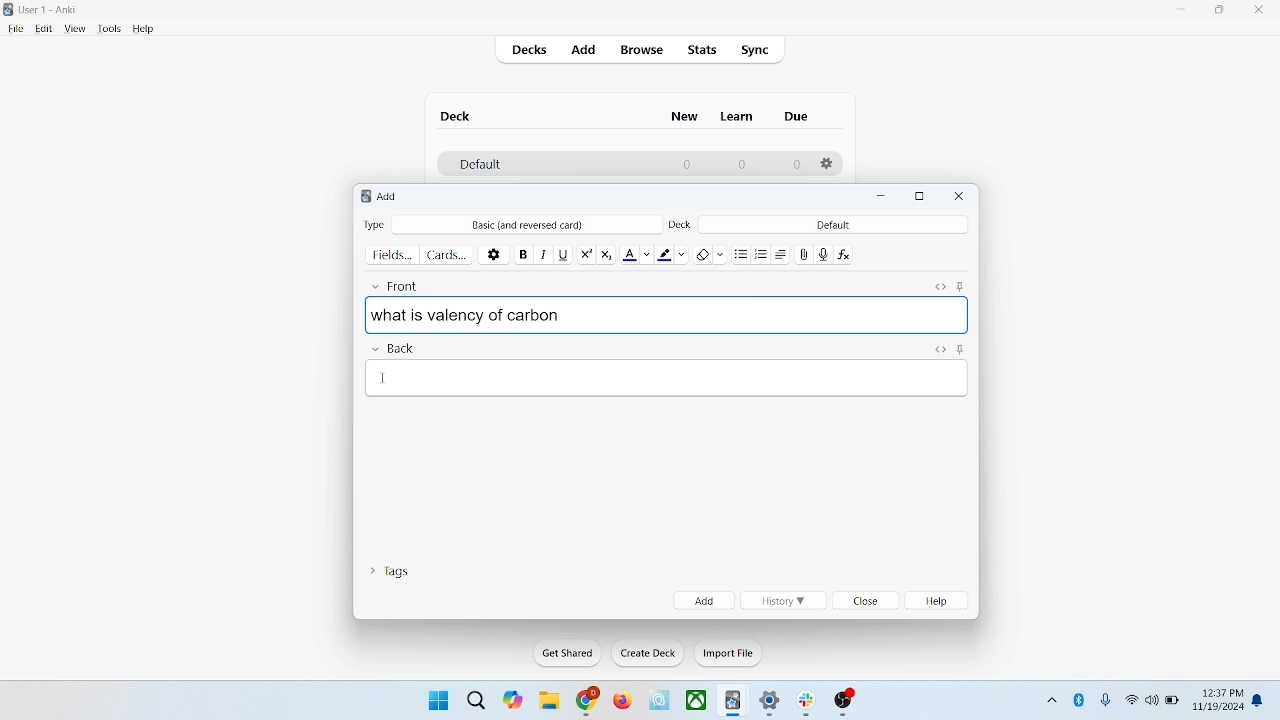 This screenshot has width=1280, height=720. What do you see at coordinates (1220, 13) in the screenshot?
I see `maximize` at bounding box center [1220, 13].